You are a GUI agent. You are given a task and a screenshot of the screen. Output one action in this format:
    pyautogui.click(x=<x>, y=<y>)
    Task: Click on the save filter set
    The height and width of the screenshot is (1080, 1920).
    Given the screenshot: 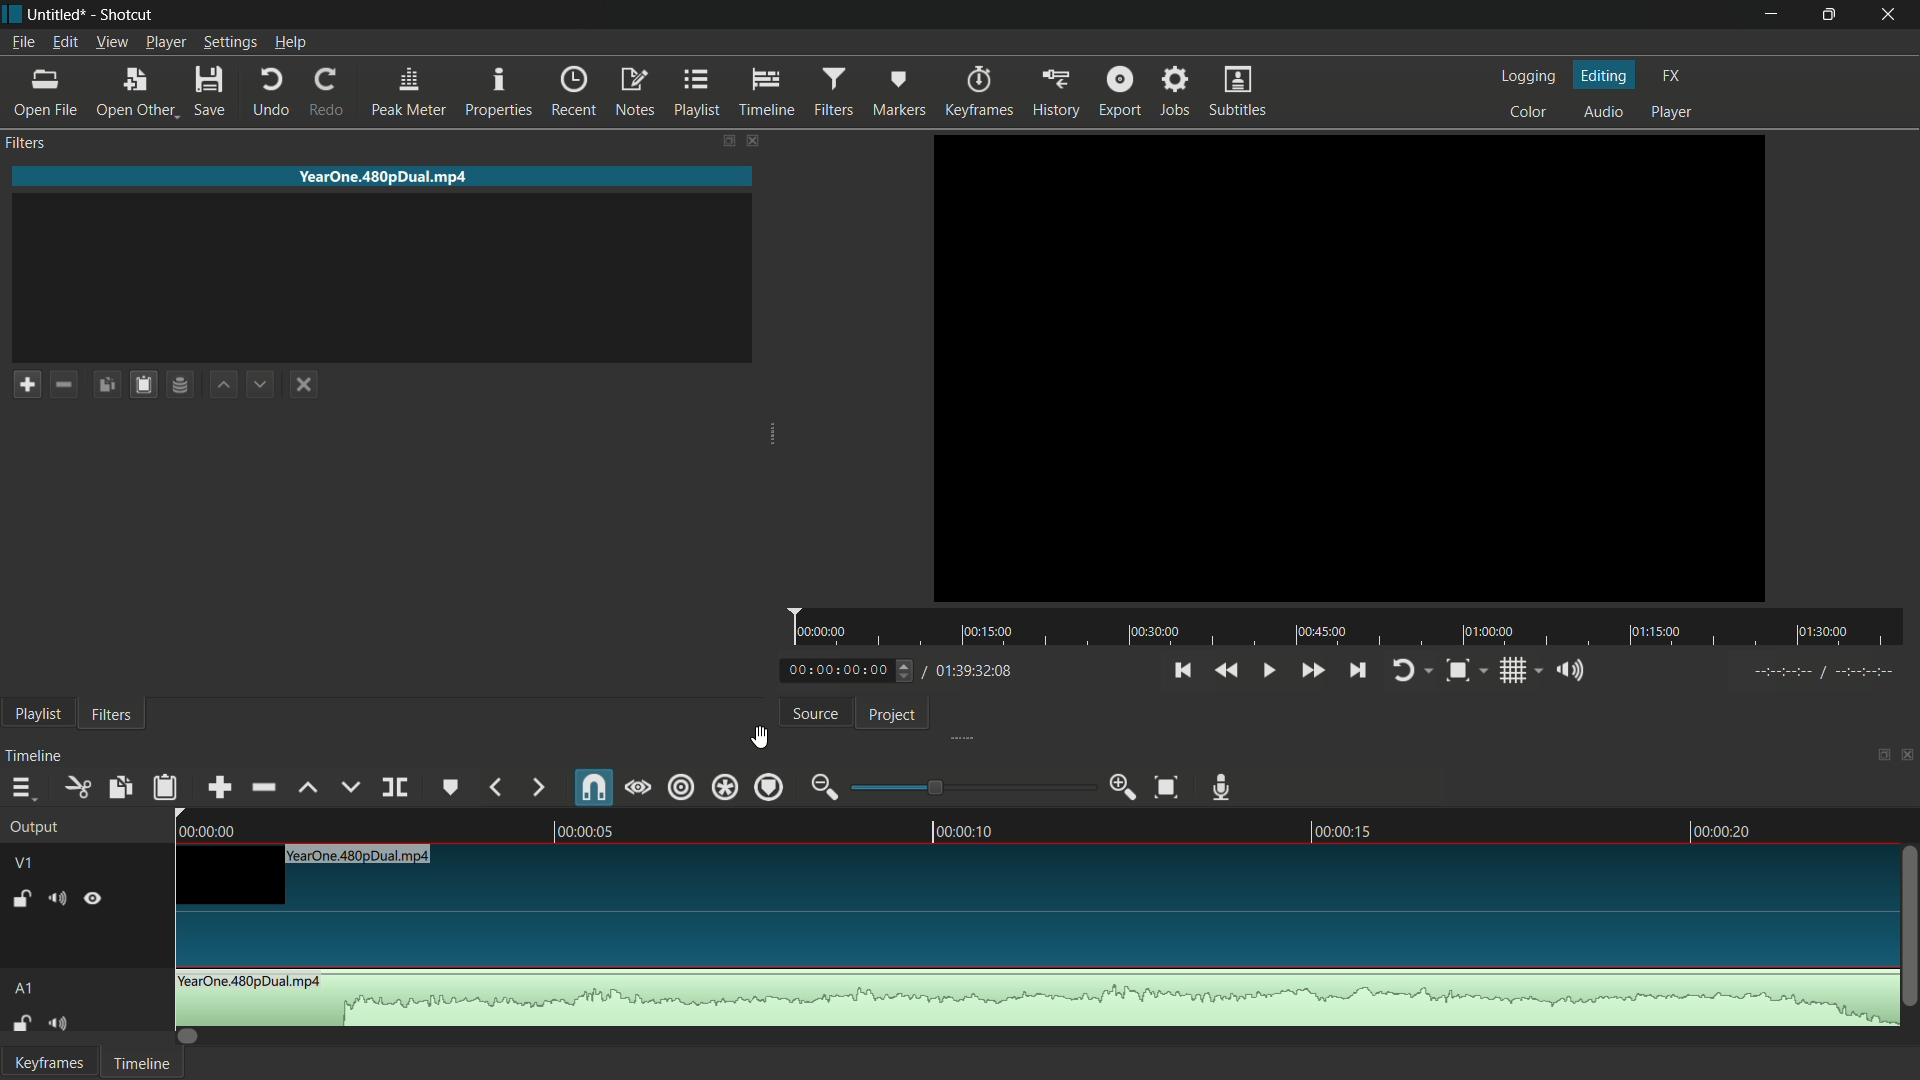 What is the action you would take?
    pyautogui.click(x=182, y=385)
    